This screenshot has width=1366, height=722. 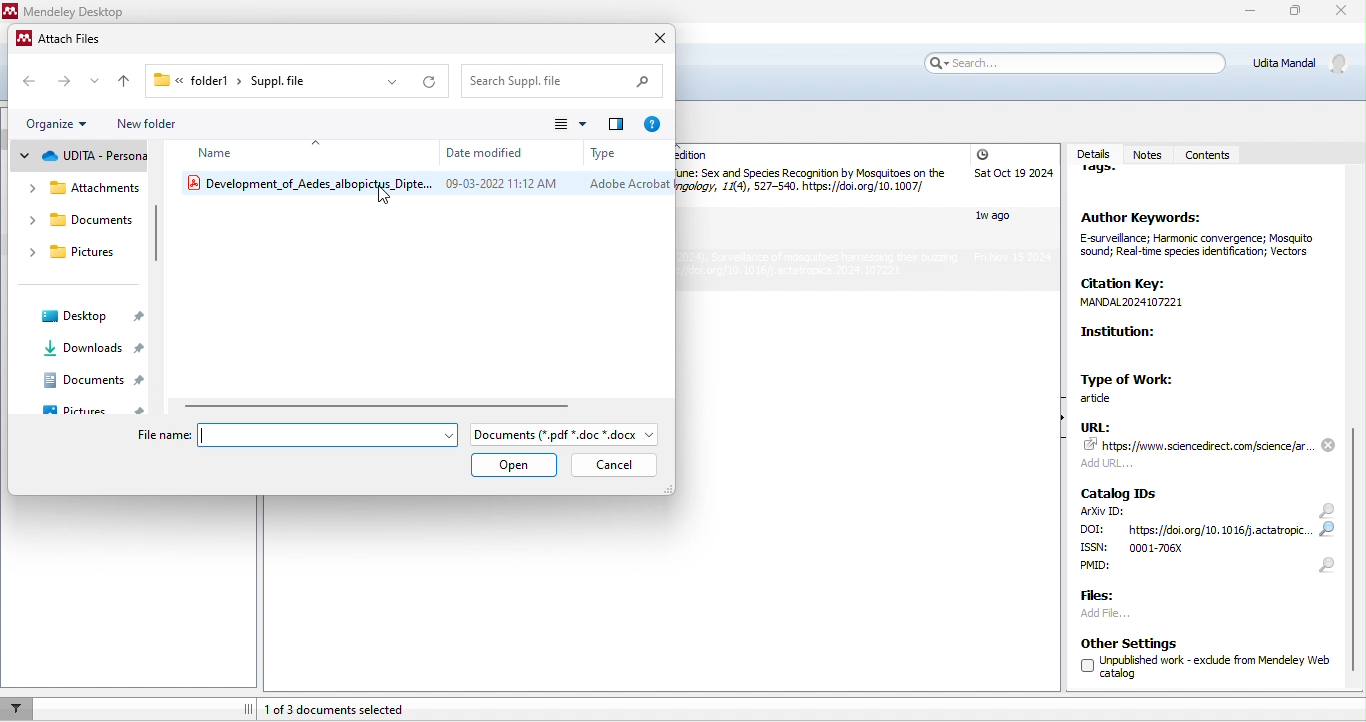 What do you see at coordinates (1072, 62) in the screenshot?
I see `search bar` at bounding box center [1072, 62].